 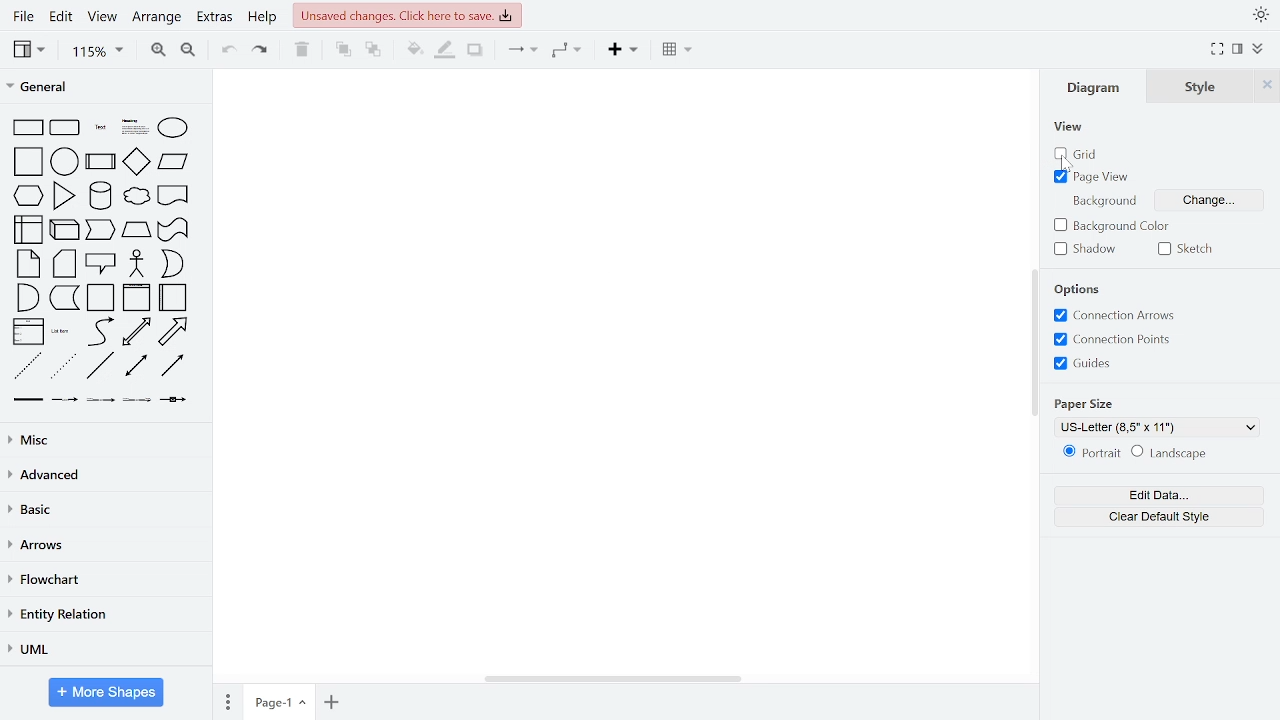 What do you see at coordinates (475, 51) in the screenshot?
I see `shadow` at bounding box center [475, 51].